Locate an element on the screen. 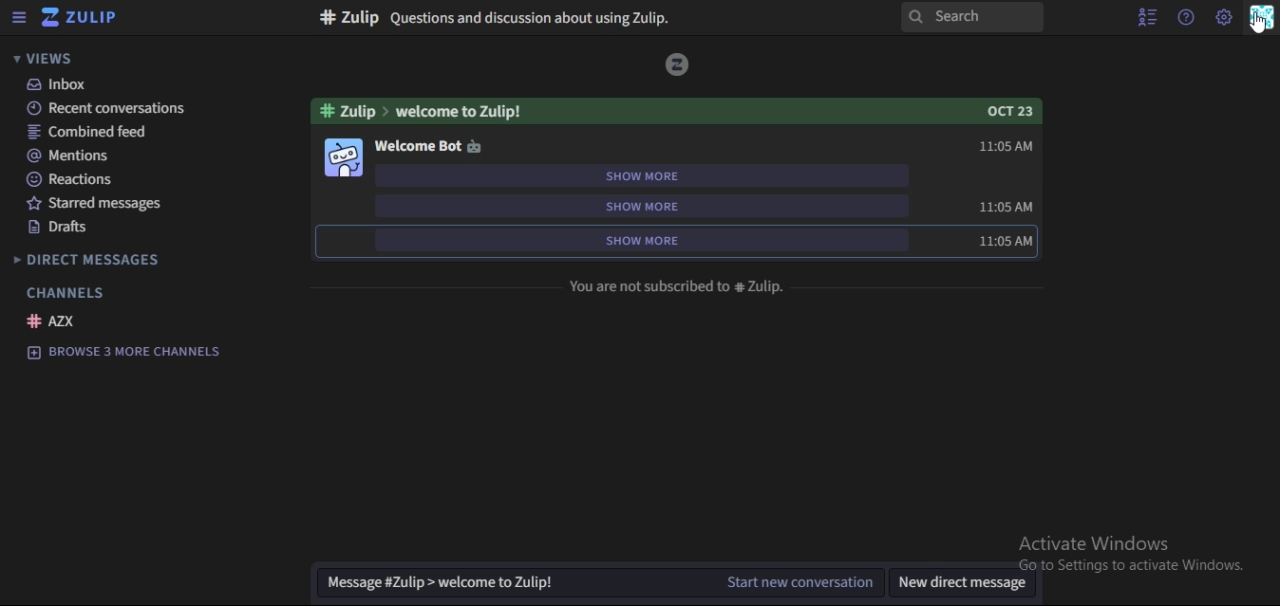  Browse 3 more channels is located at coordinates (134, 352).